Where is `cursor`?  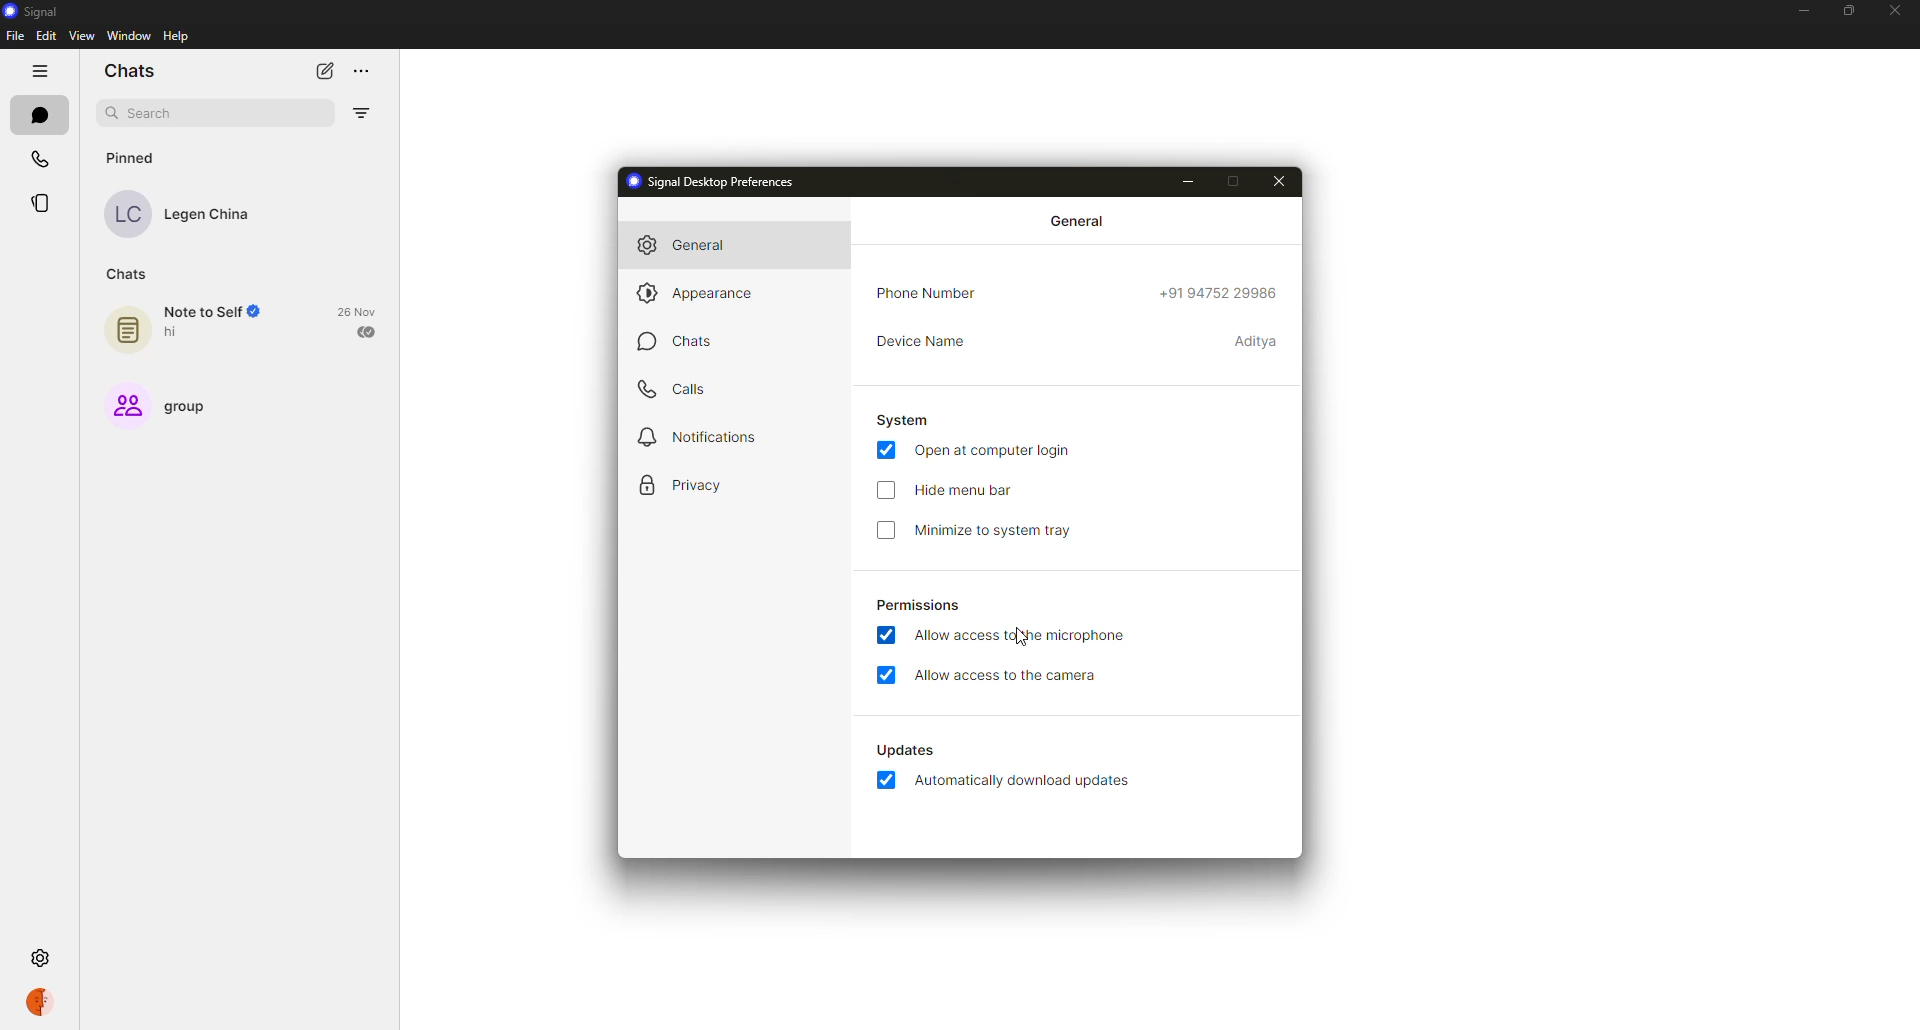
cursor is located at coordinates (1025, 640).